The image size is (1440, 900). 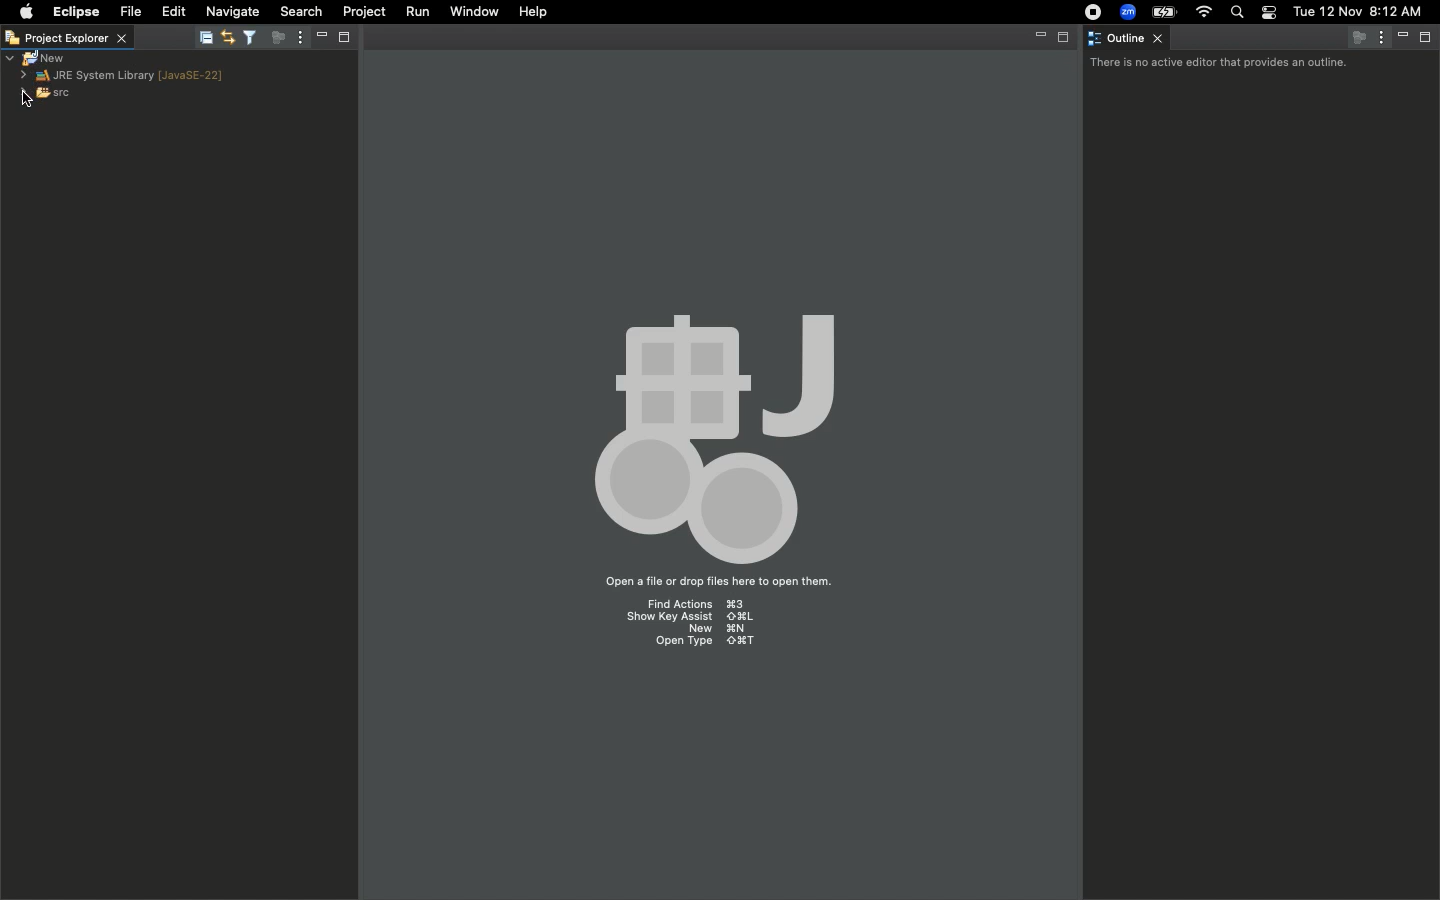 I want to click on Run, so click(x=414, y=11).